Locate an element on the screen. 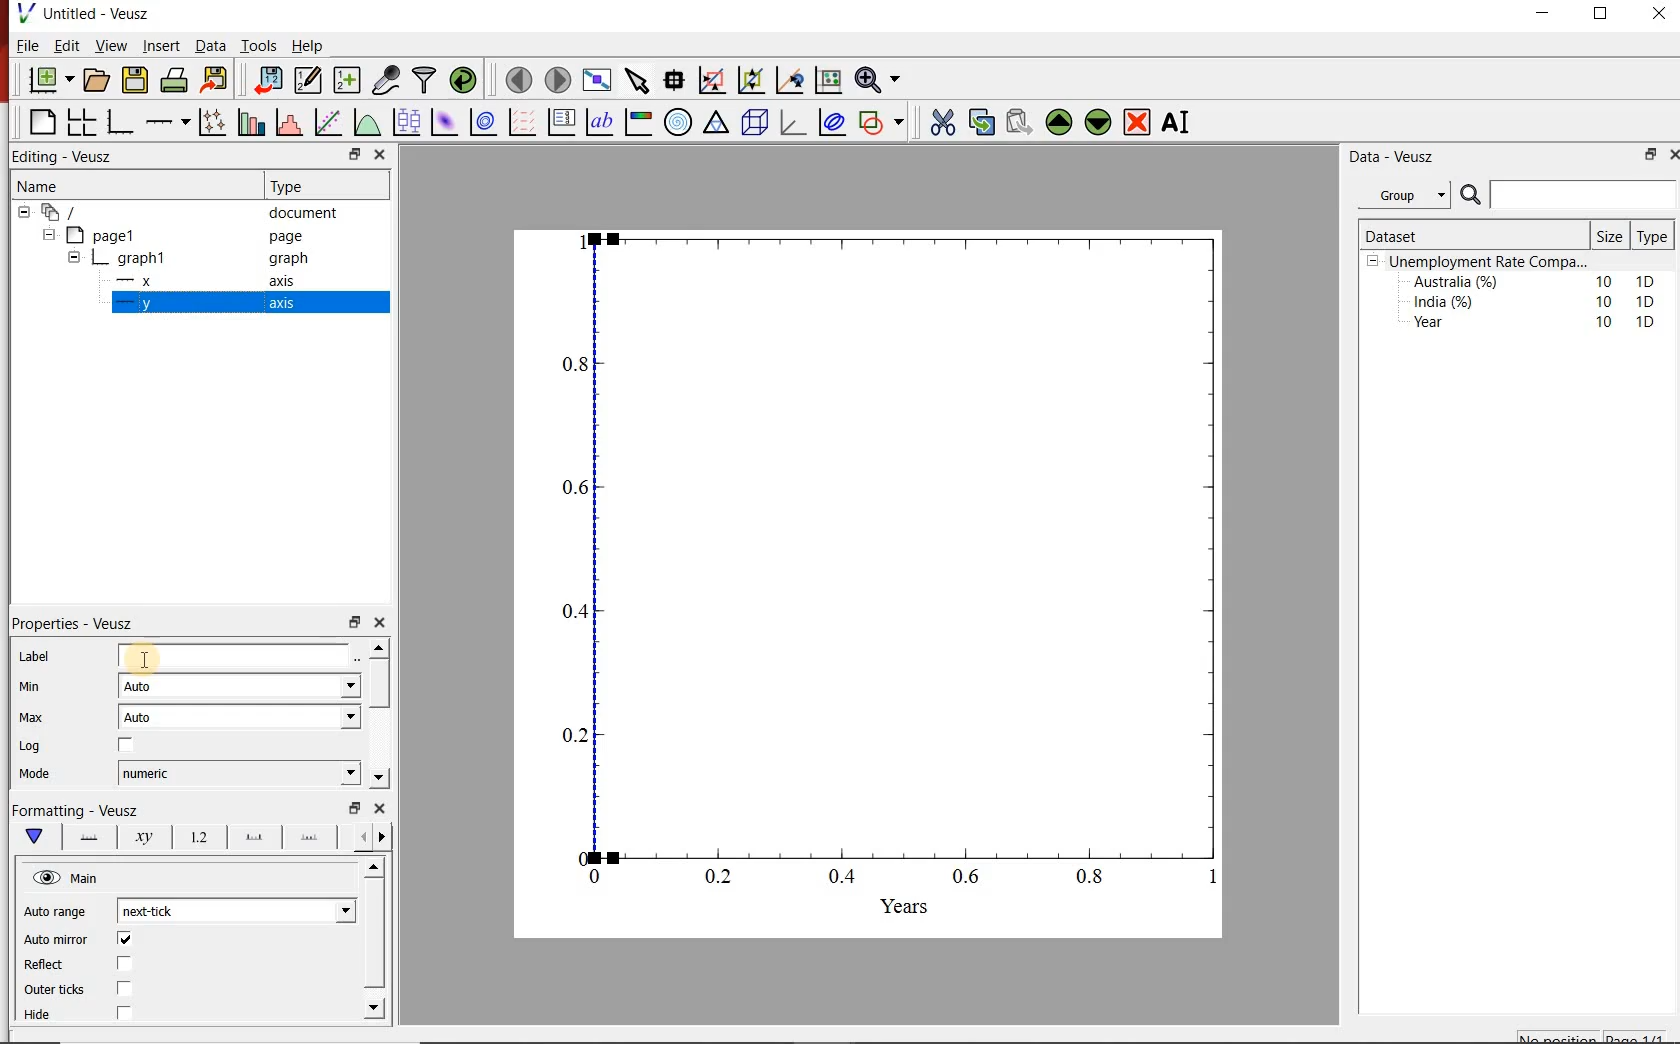 The height and width of the screenshot is (1044, 1680). ‘document is located at coordinates (187, 211).